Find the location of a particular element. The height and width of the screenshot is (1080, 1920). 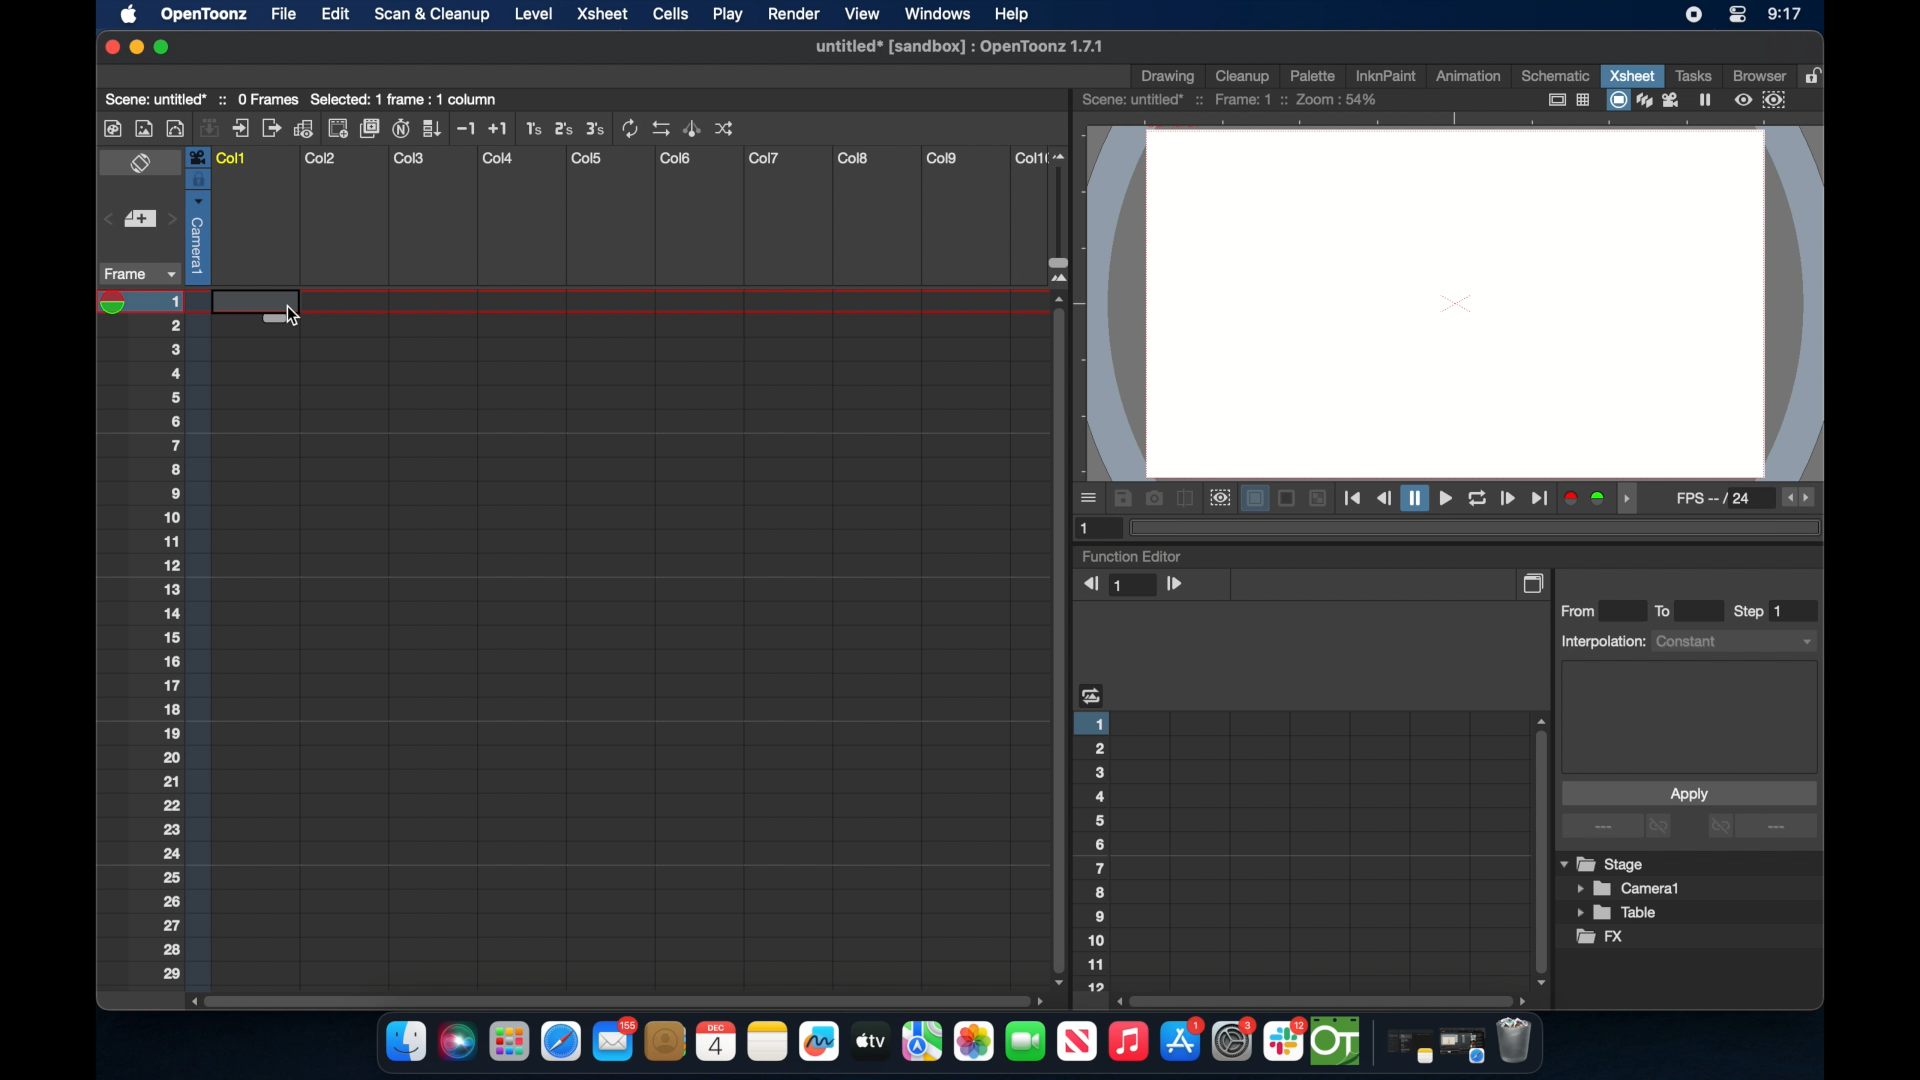

render is located at coordinates (794, 15).